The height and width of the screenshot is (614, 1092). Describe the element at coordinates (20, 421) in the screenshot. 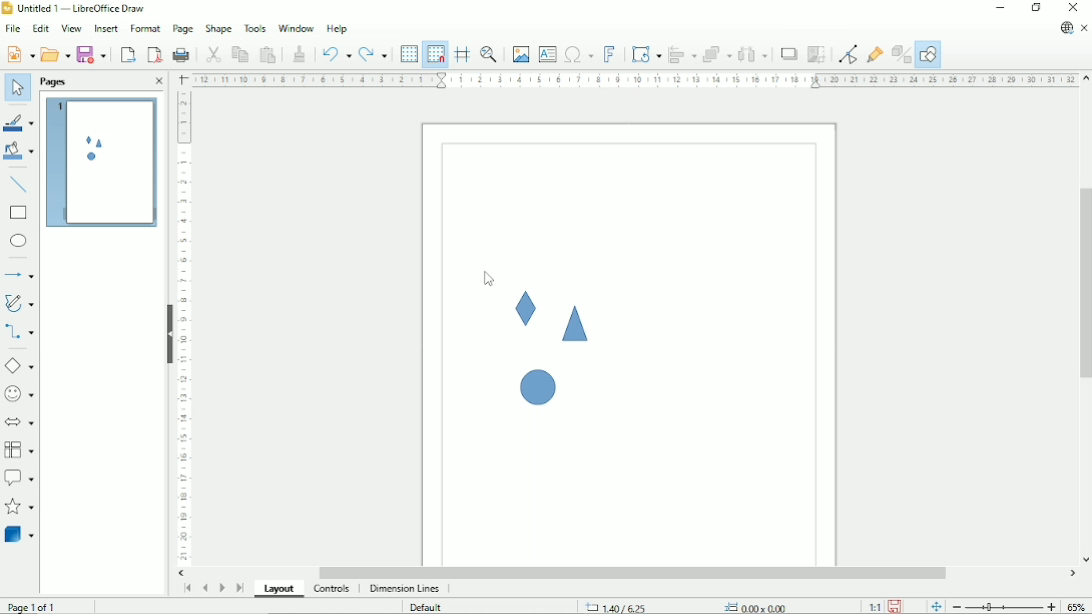

I see `Block arrows` at that location.